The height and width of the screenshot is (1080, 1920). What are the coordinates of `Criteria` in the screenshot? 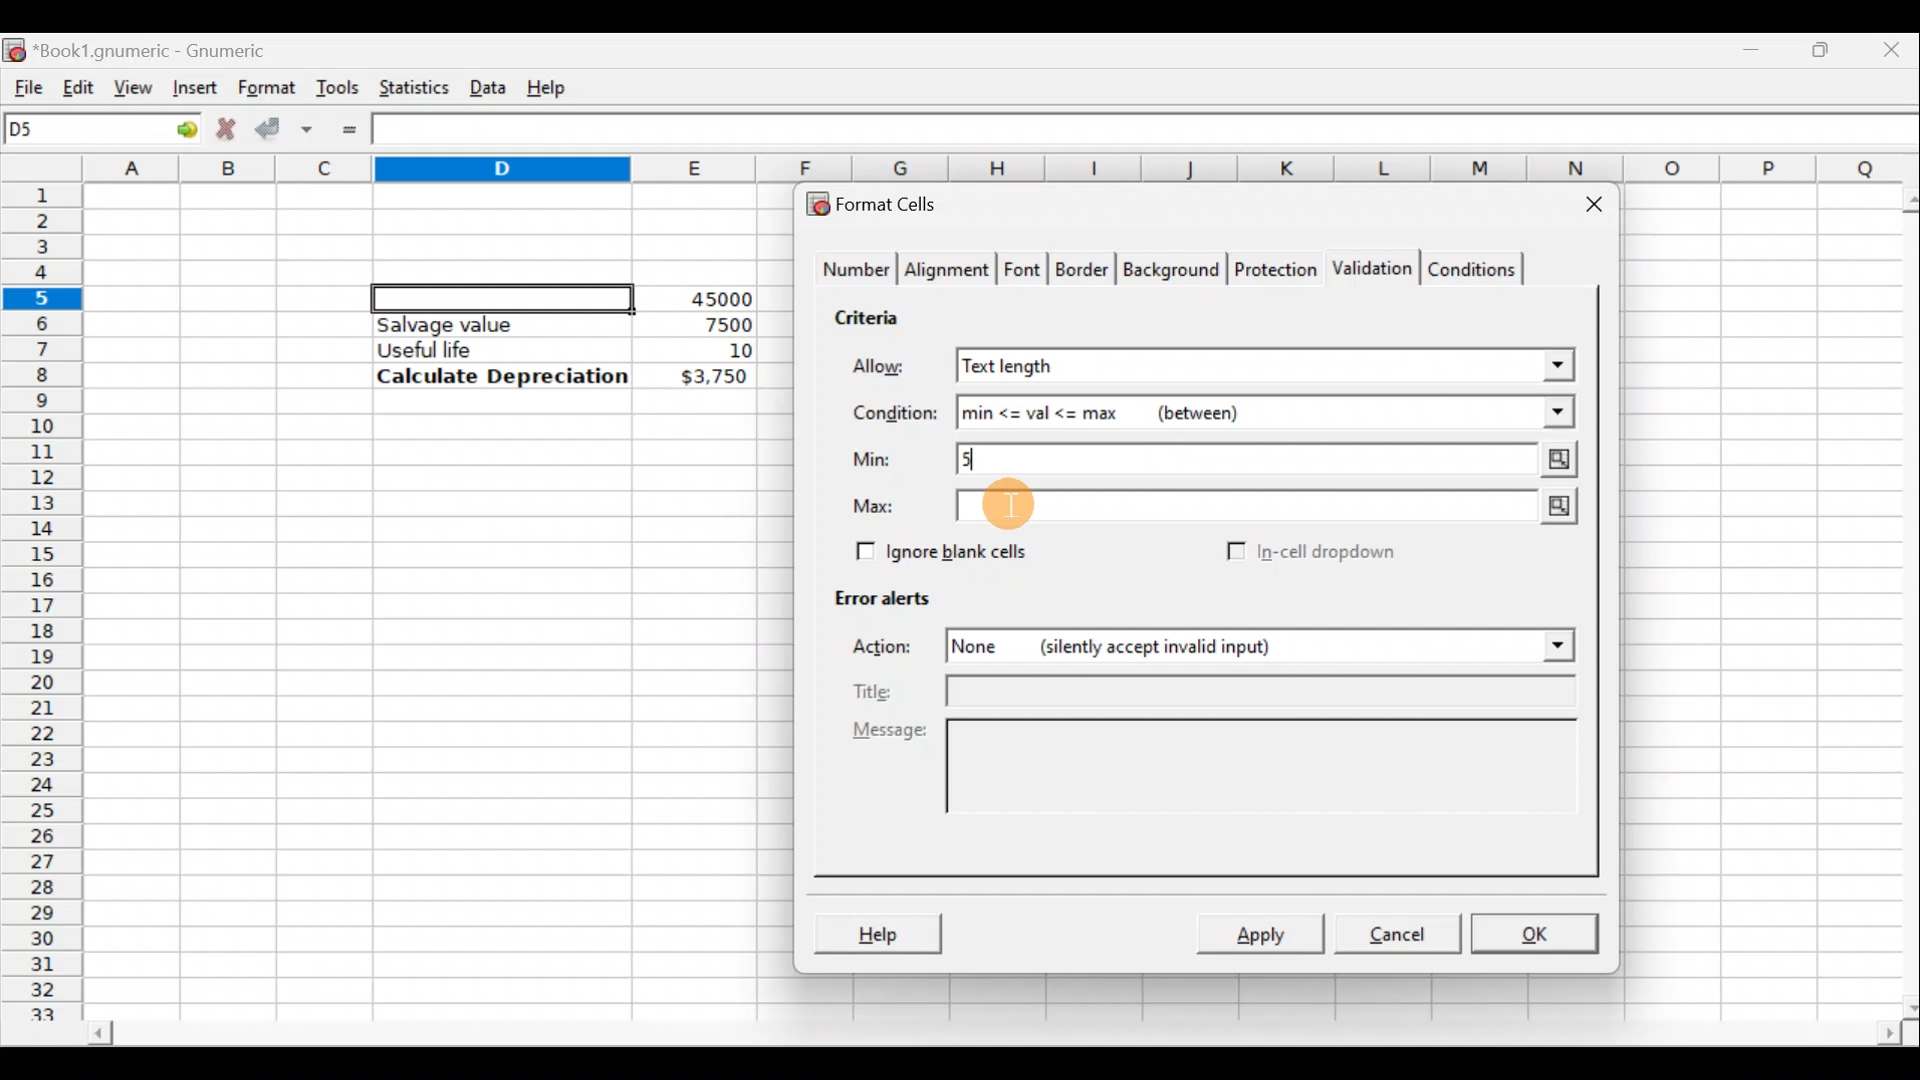 It's located at (874, 314).